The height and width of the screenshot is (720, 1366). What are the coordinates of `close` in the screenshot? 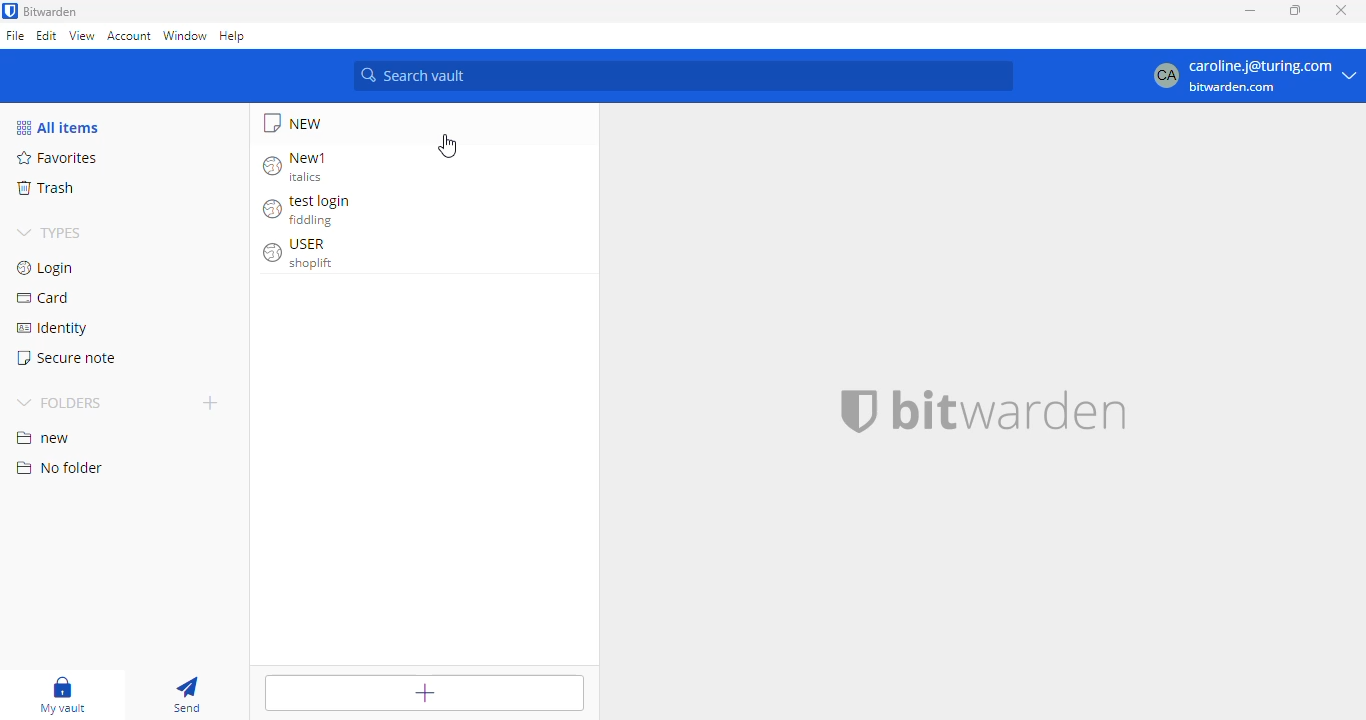 It's located at (1341, 10).